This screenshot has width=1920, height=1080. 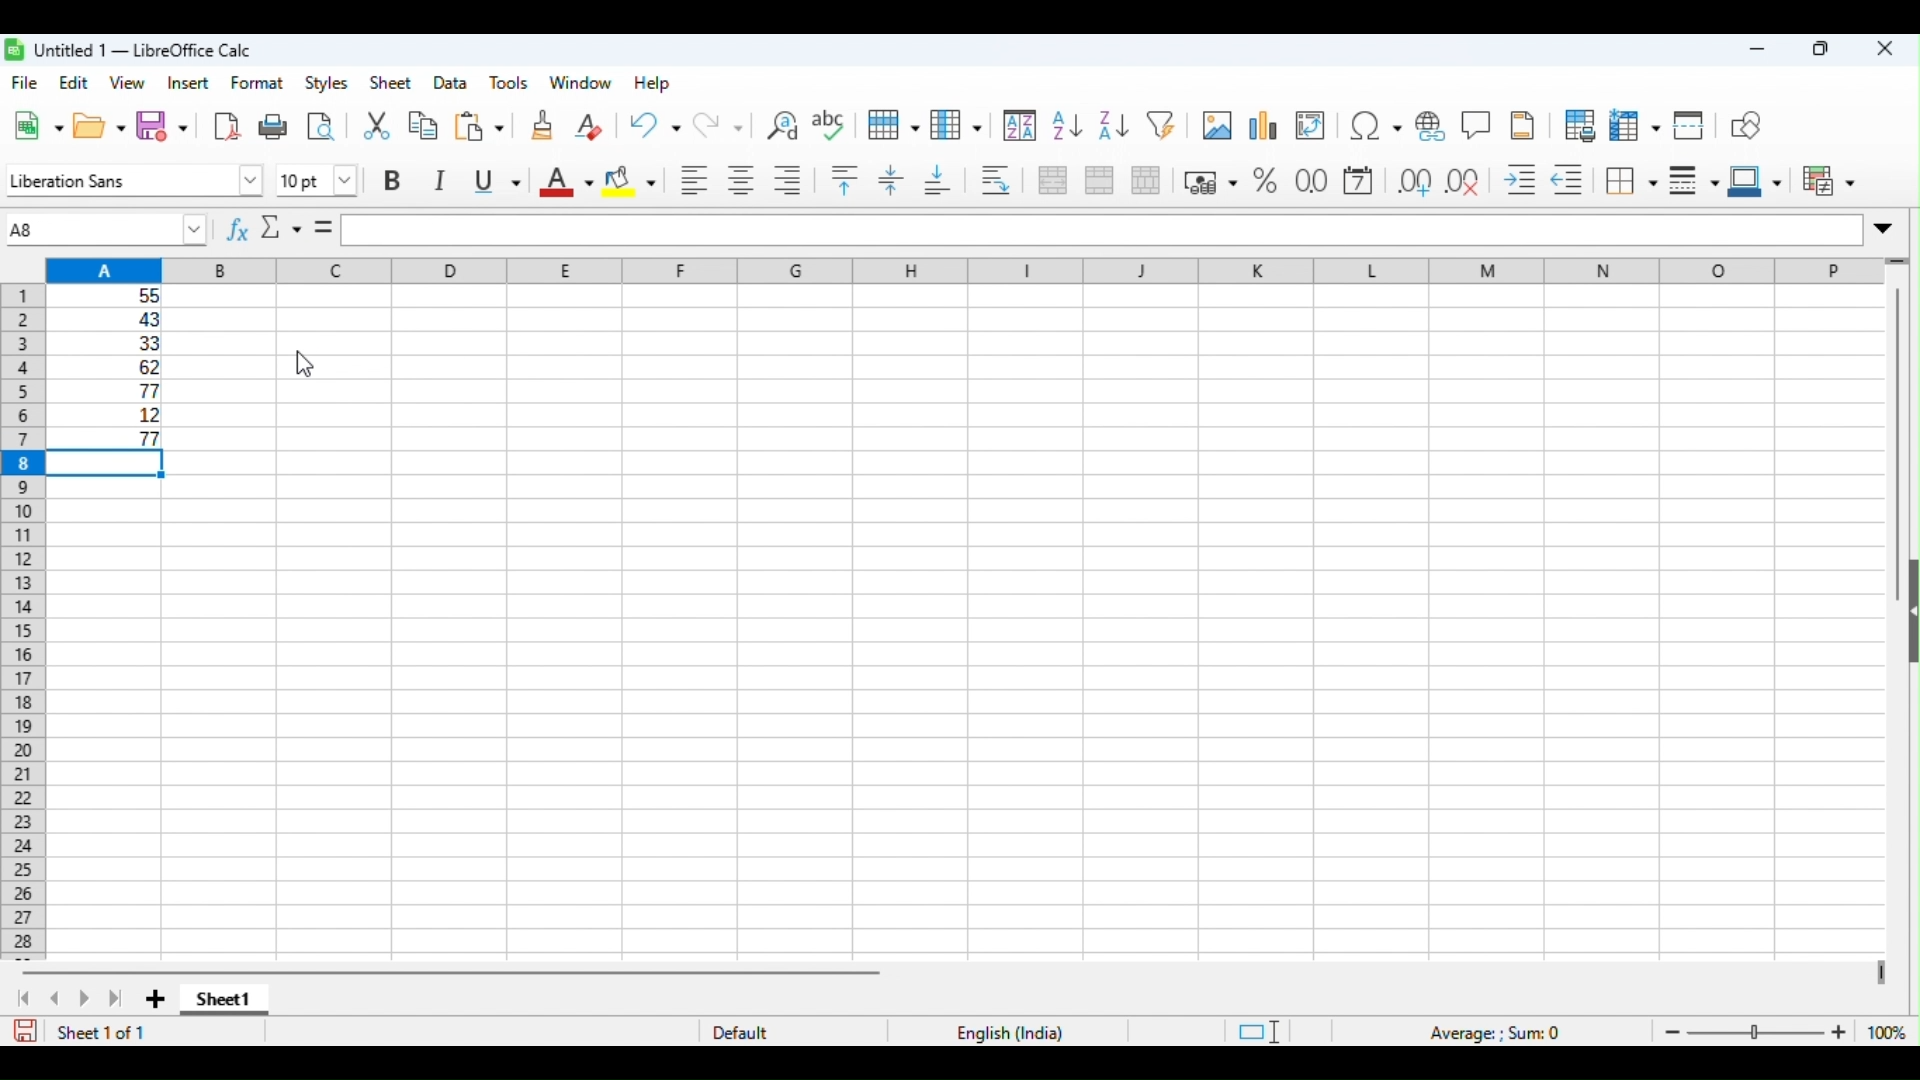 I want to click on insert header and footer, so click(x=1520, y=124).